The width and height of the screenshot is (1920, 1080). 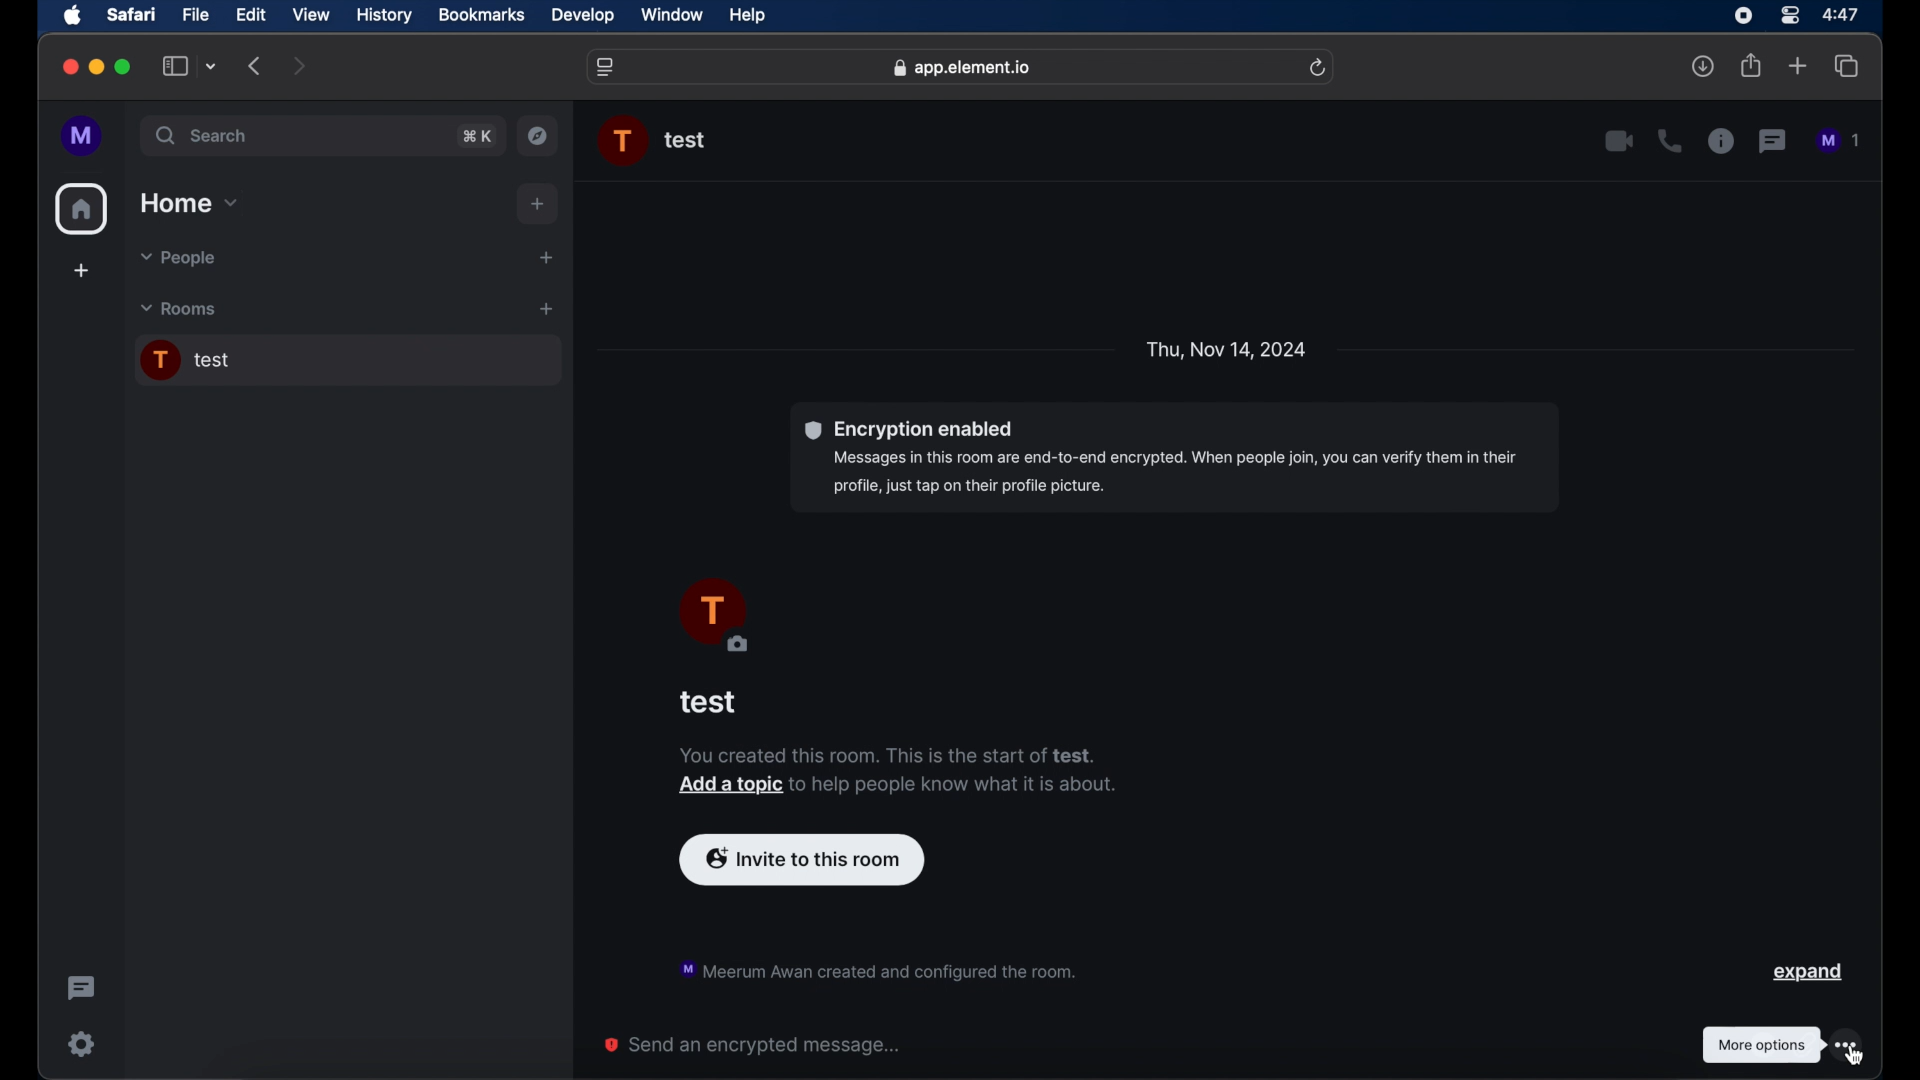 What do you see at coordinates (674, 16) in the screenshot?
I see `window` at bounding box center [674, 16].